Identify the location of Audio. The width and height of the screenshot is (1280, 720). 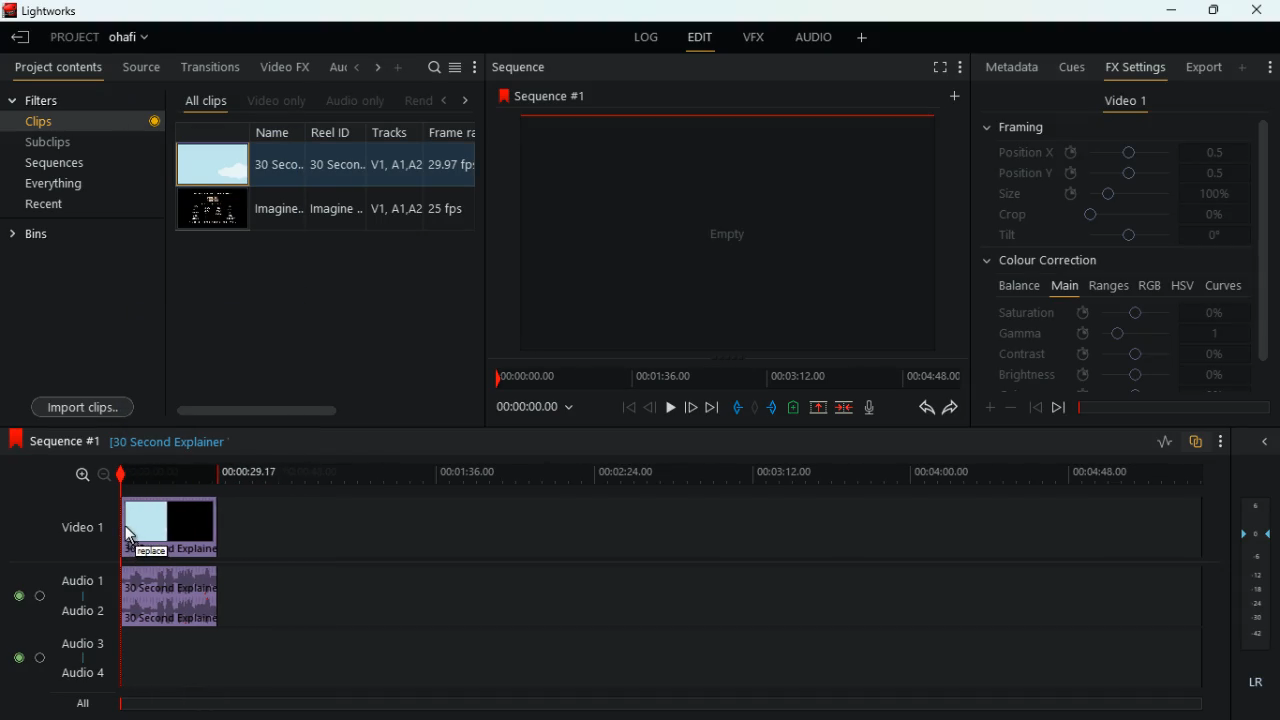
(28, 657).